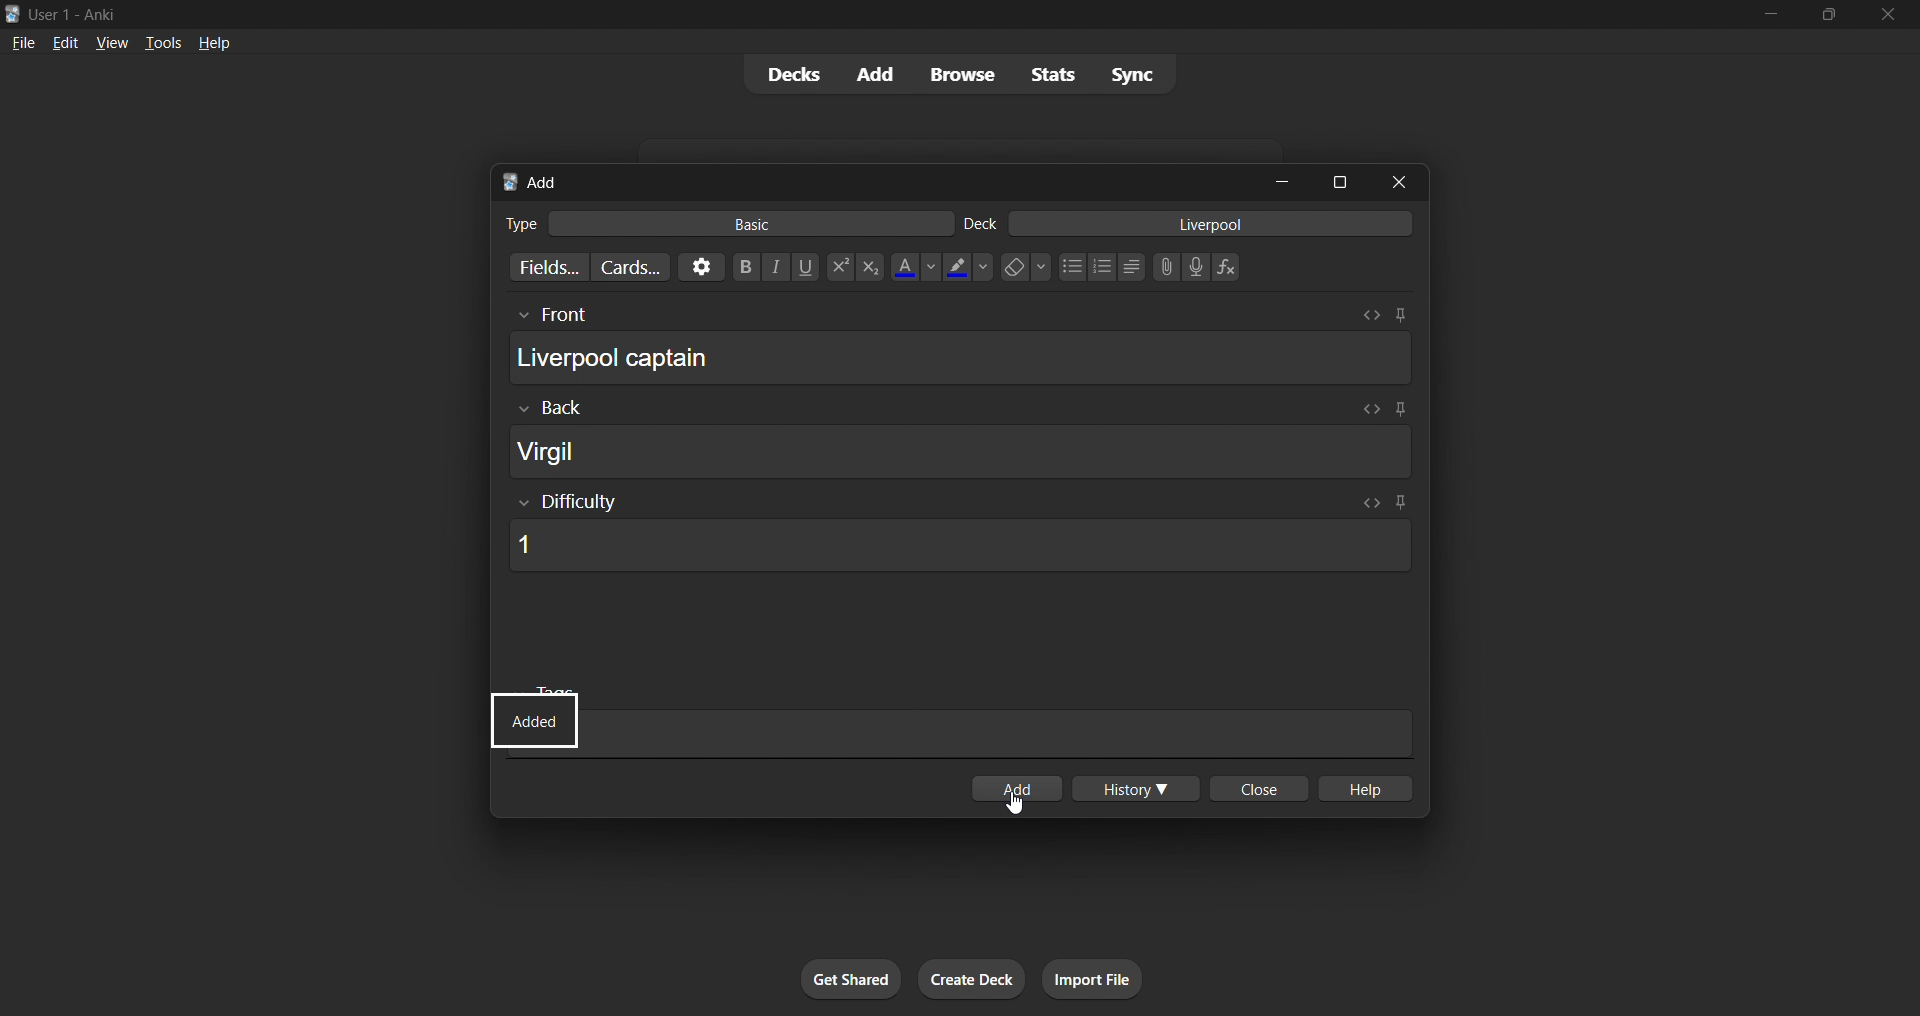  Describe the element at coordinates (161, 42) in the screenshot. I see `tools` at that location.